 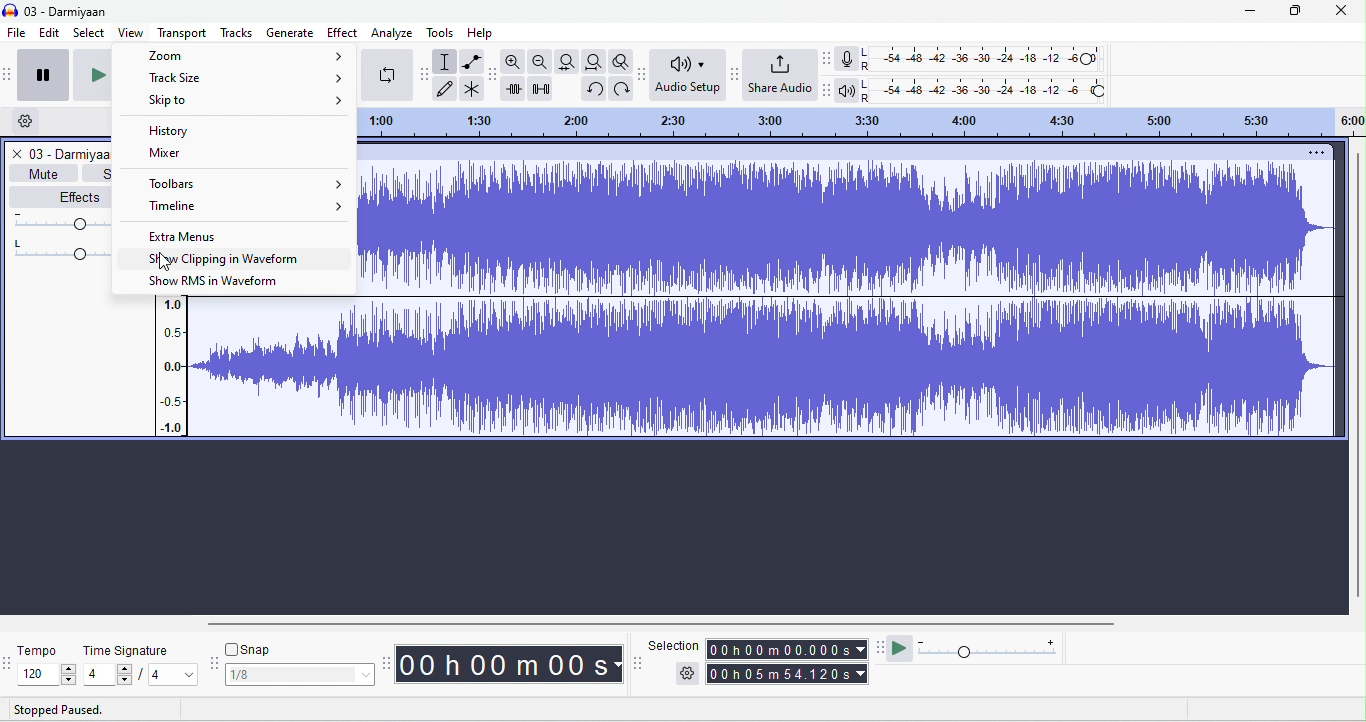 I want to click on close, so click(x=1341, y=12).